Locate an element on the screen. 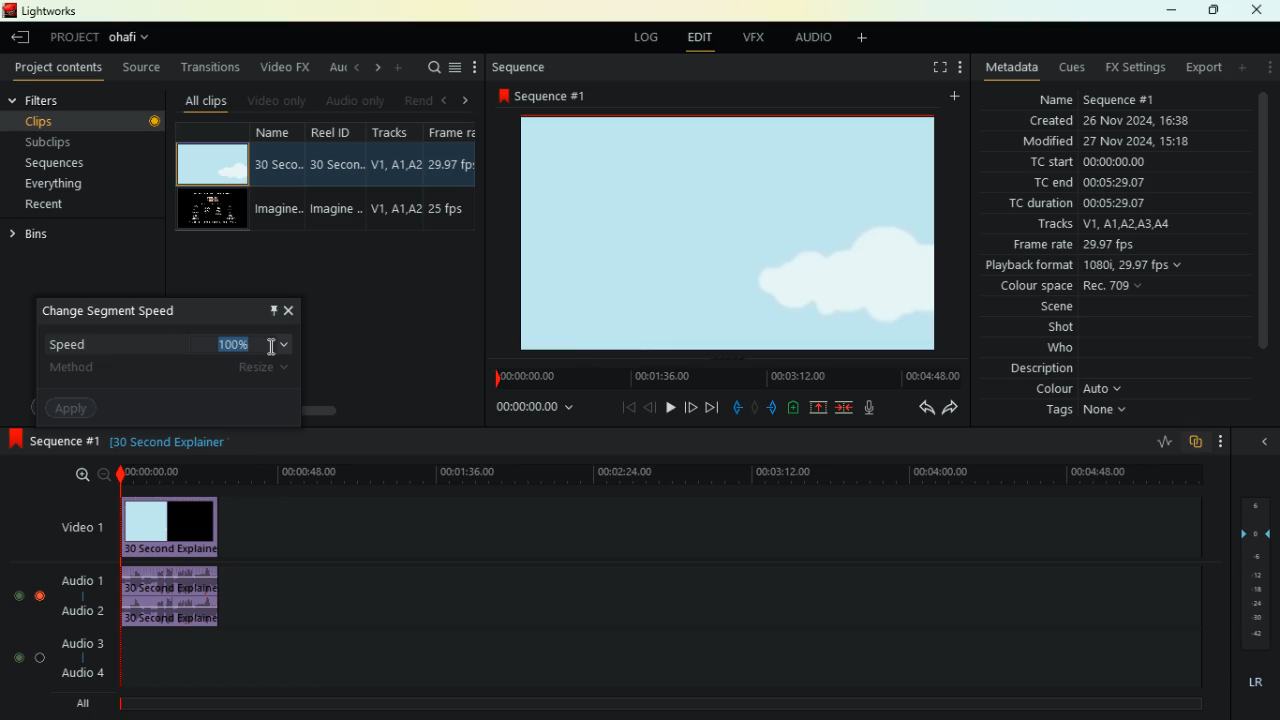 The image size is (1280, 720). battery is located at coordinates (792, 409).